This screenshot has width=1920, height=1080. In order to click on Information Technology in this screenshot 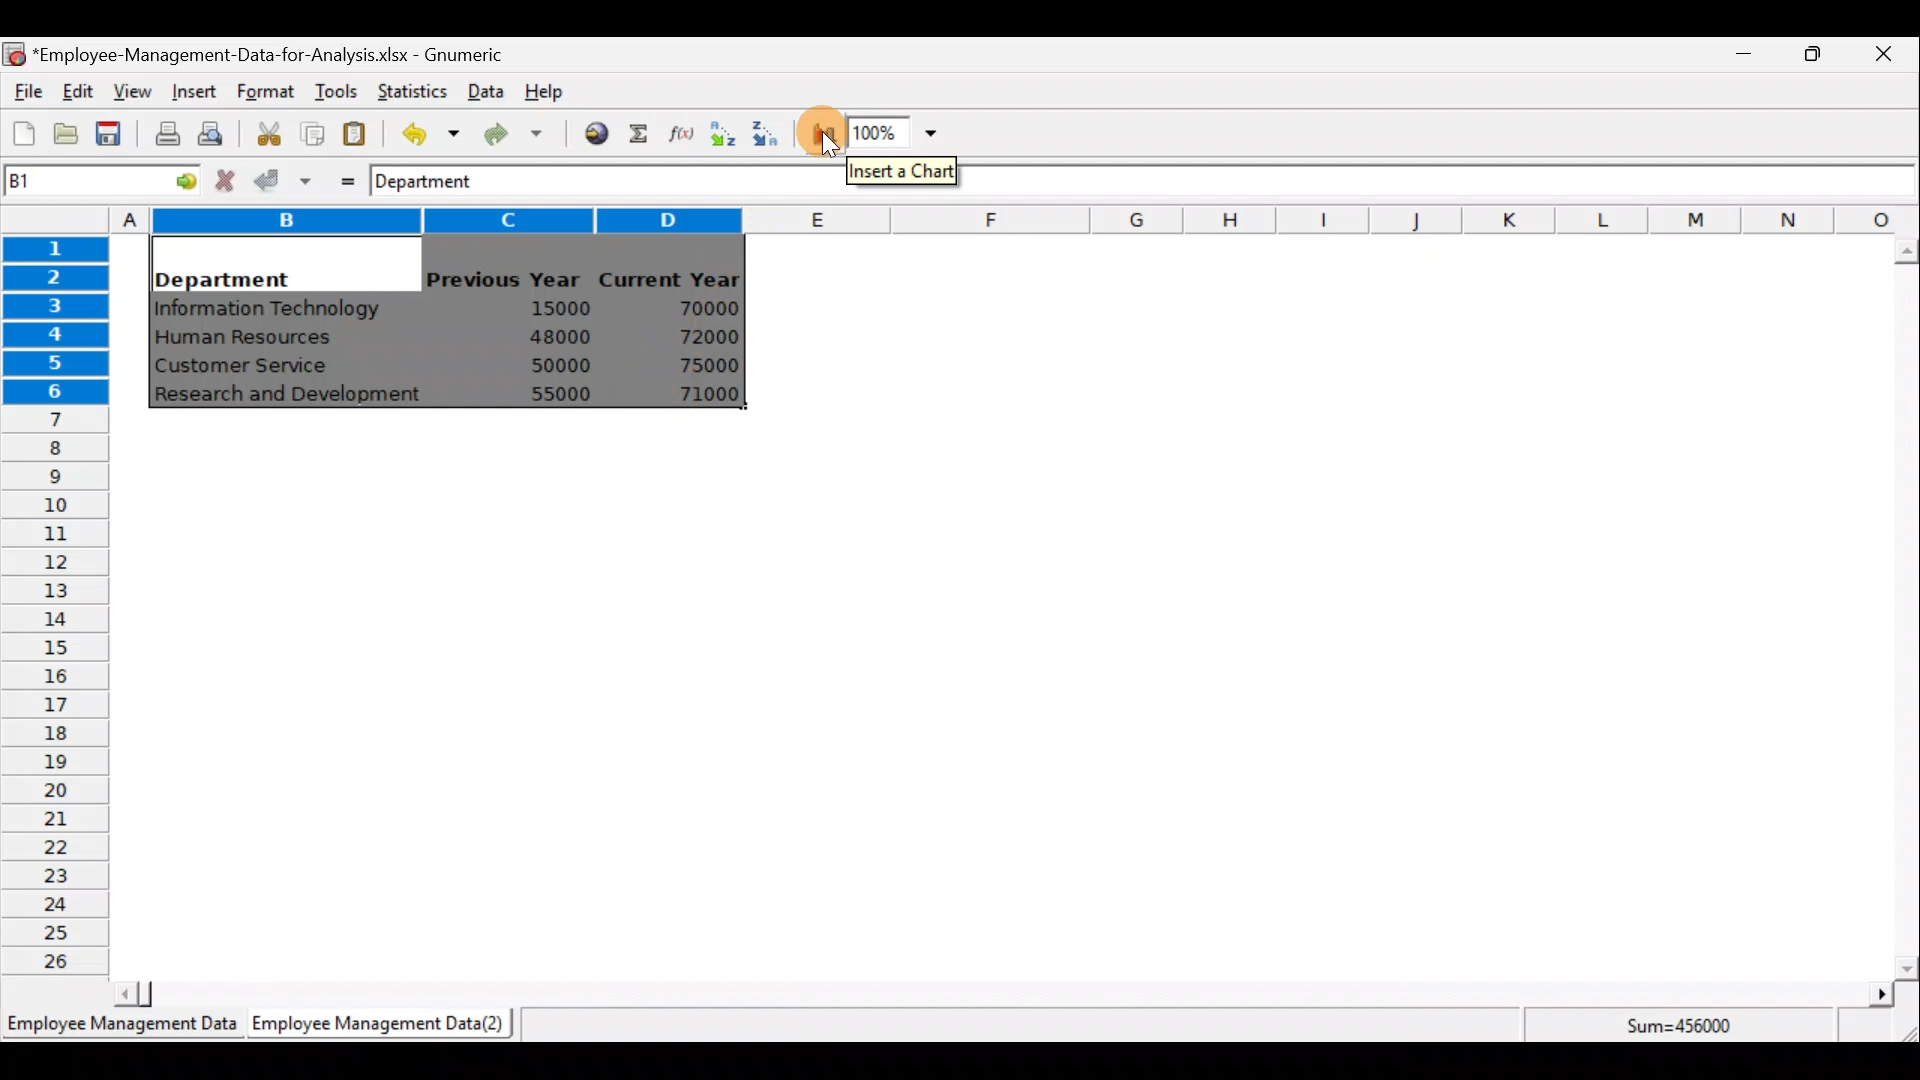, I will do `click(270, 309)`.